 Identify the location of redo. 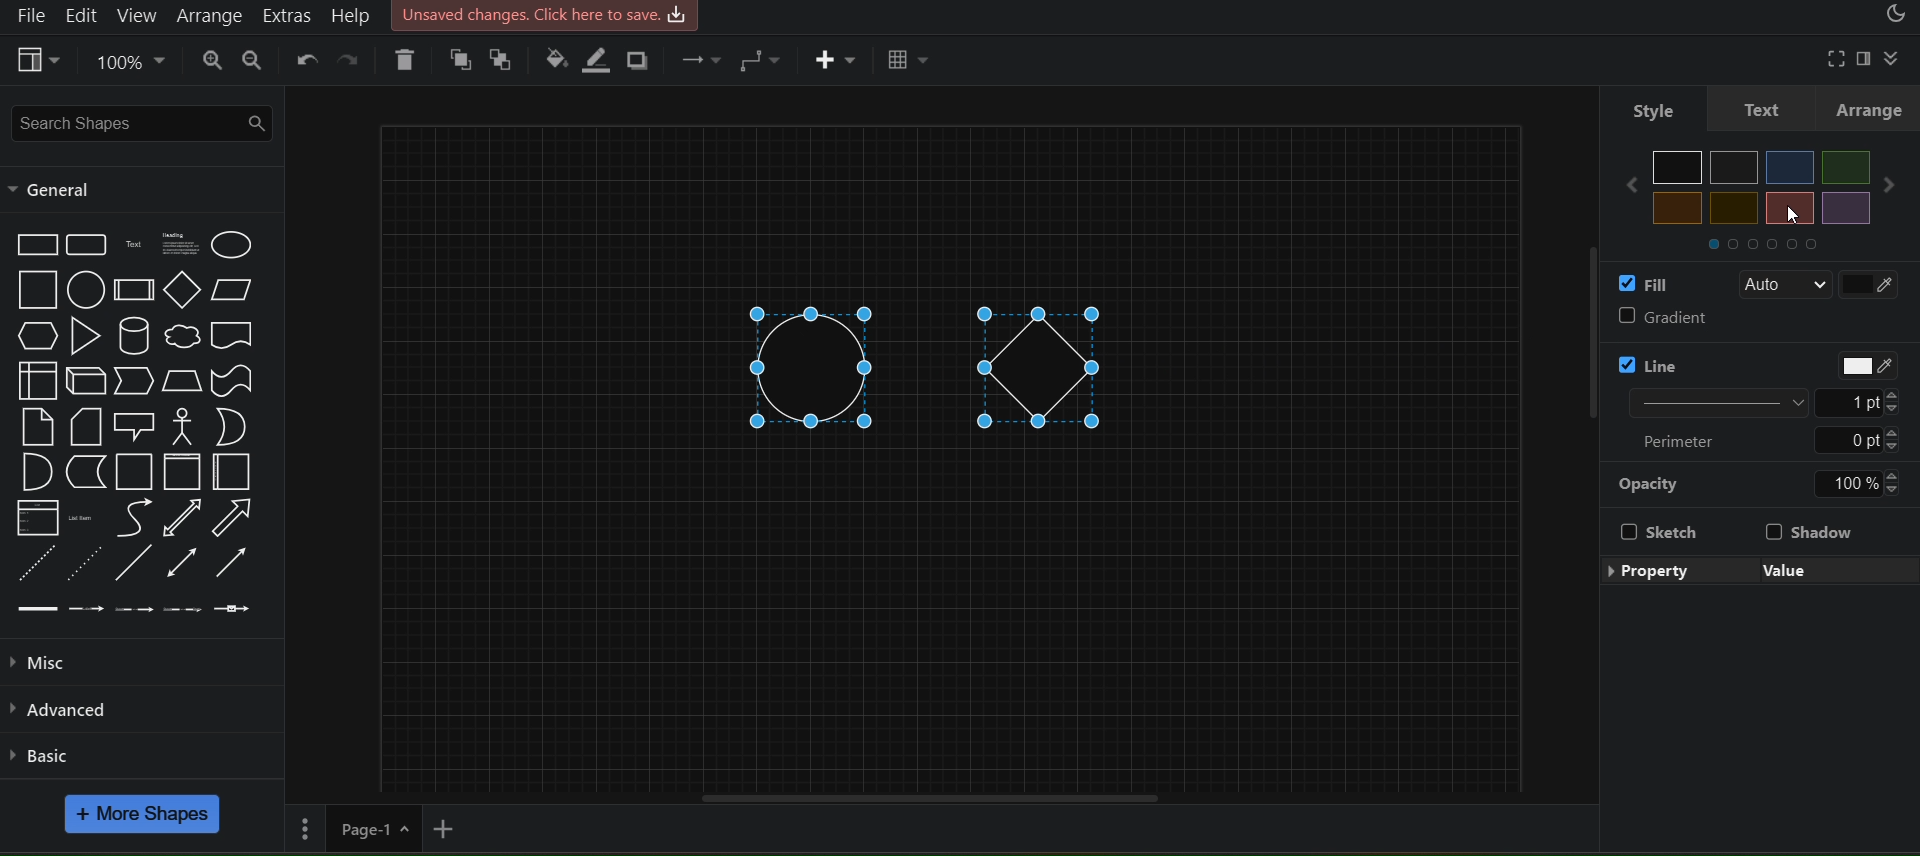
(352, 58).